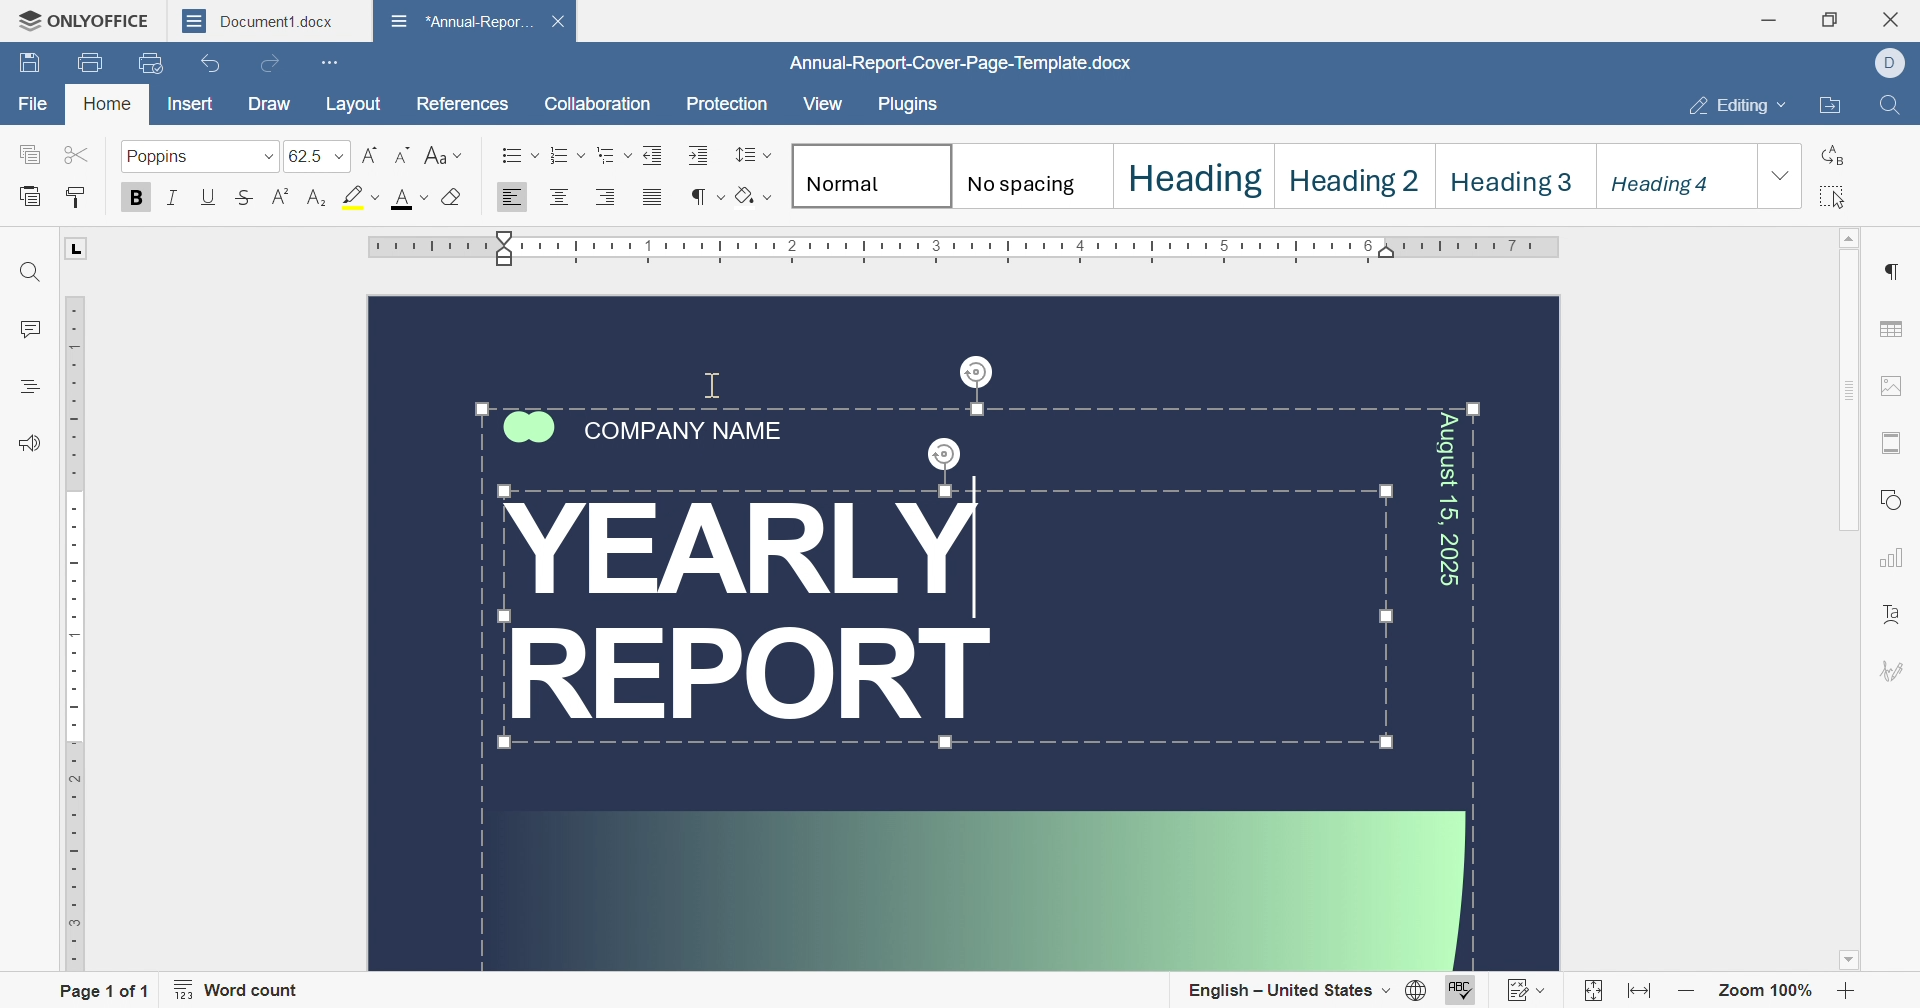 Image resolution: width=1920 pixels, height=1008 pixels. What do you see at coordinates (460, 20) in the screenshot?
I see `Document name` at bounding box center [460, 20].